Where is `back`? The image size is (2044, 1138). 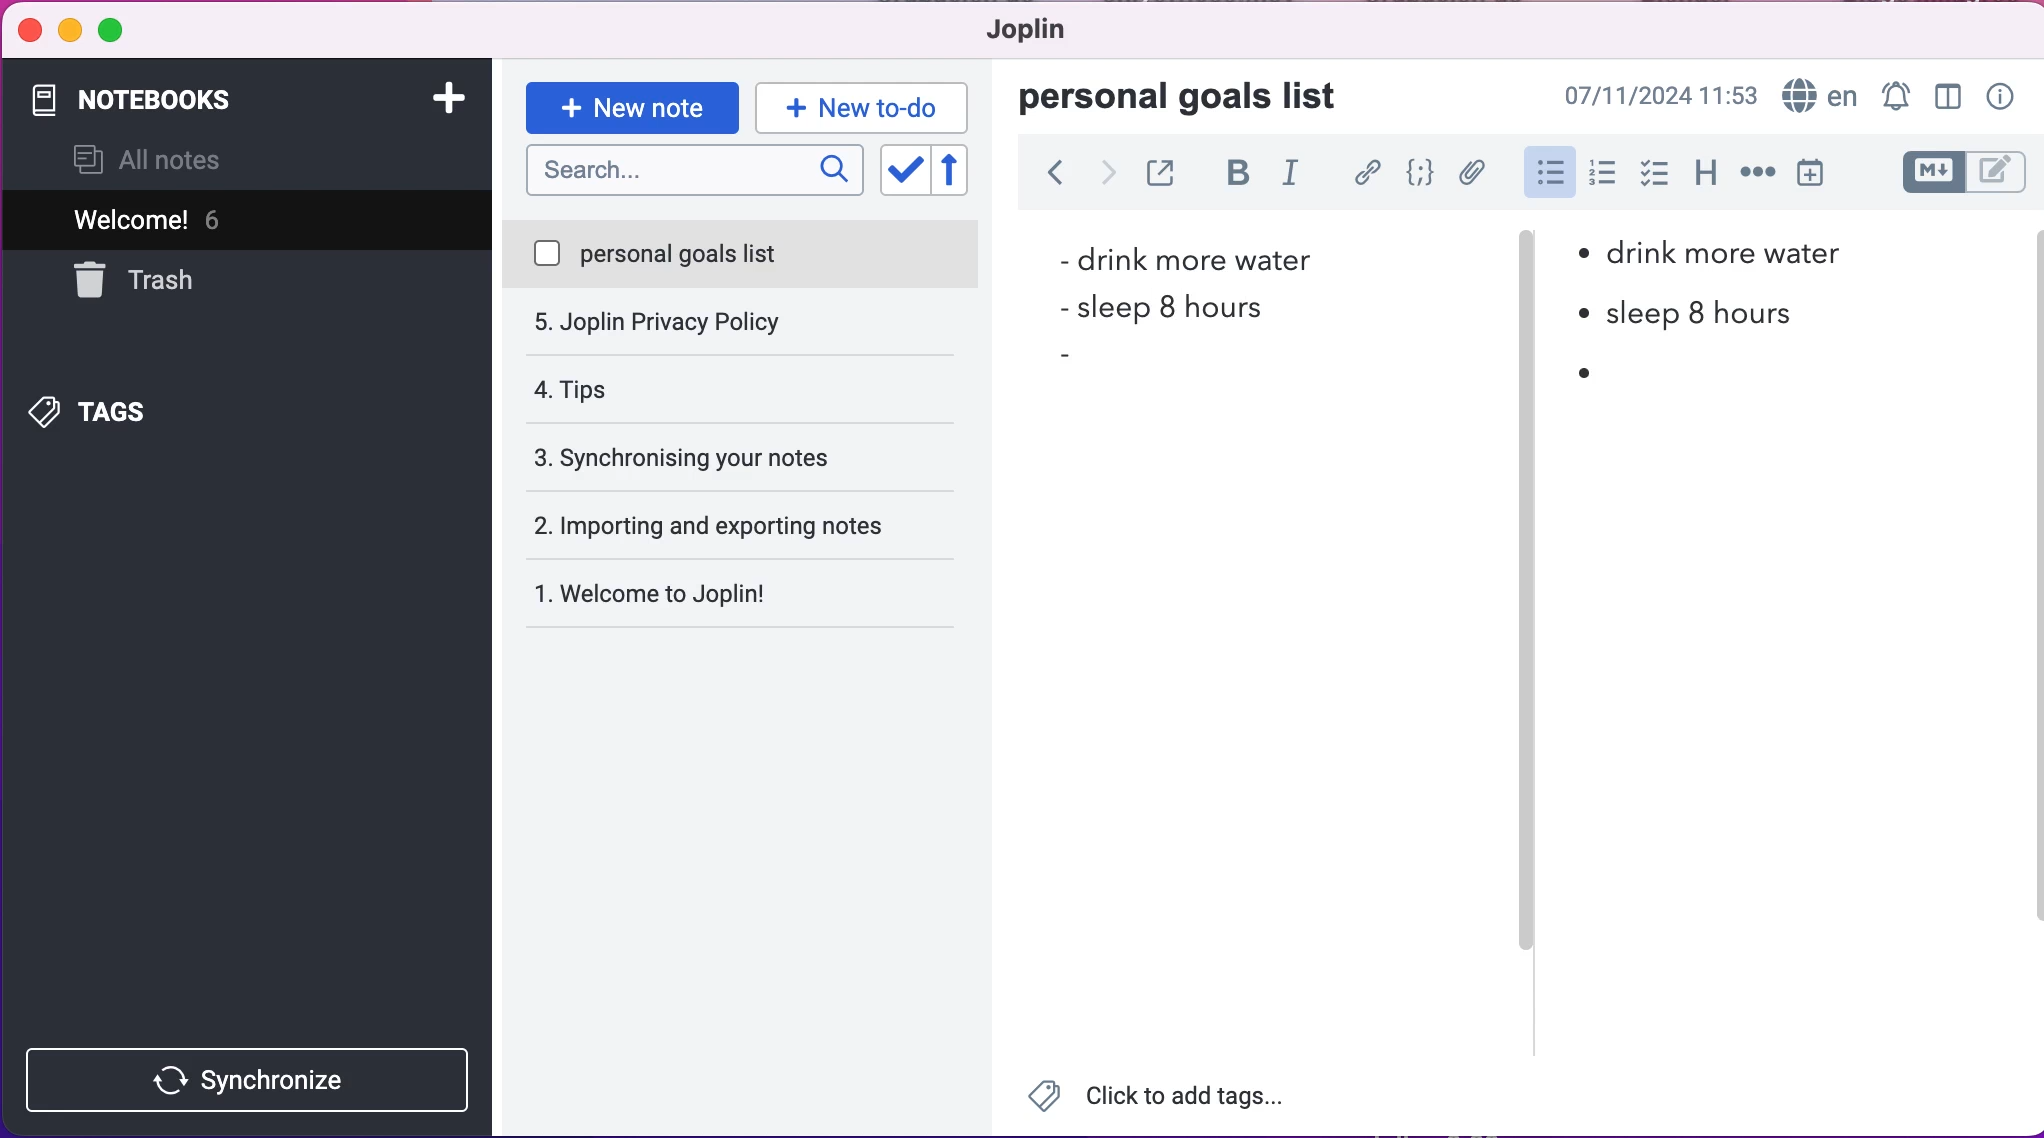 back is located at coordinates (1055, 176).